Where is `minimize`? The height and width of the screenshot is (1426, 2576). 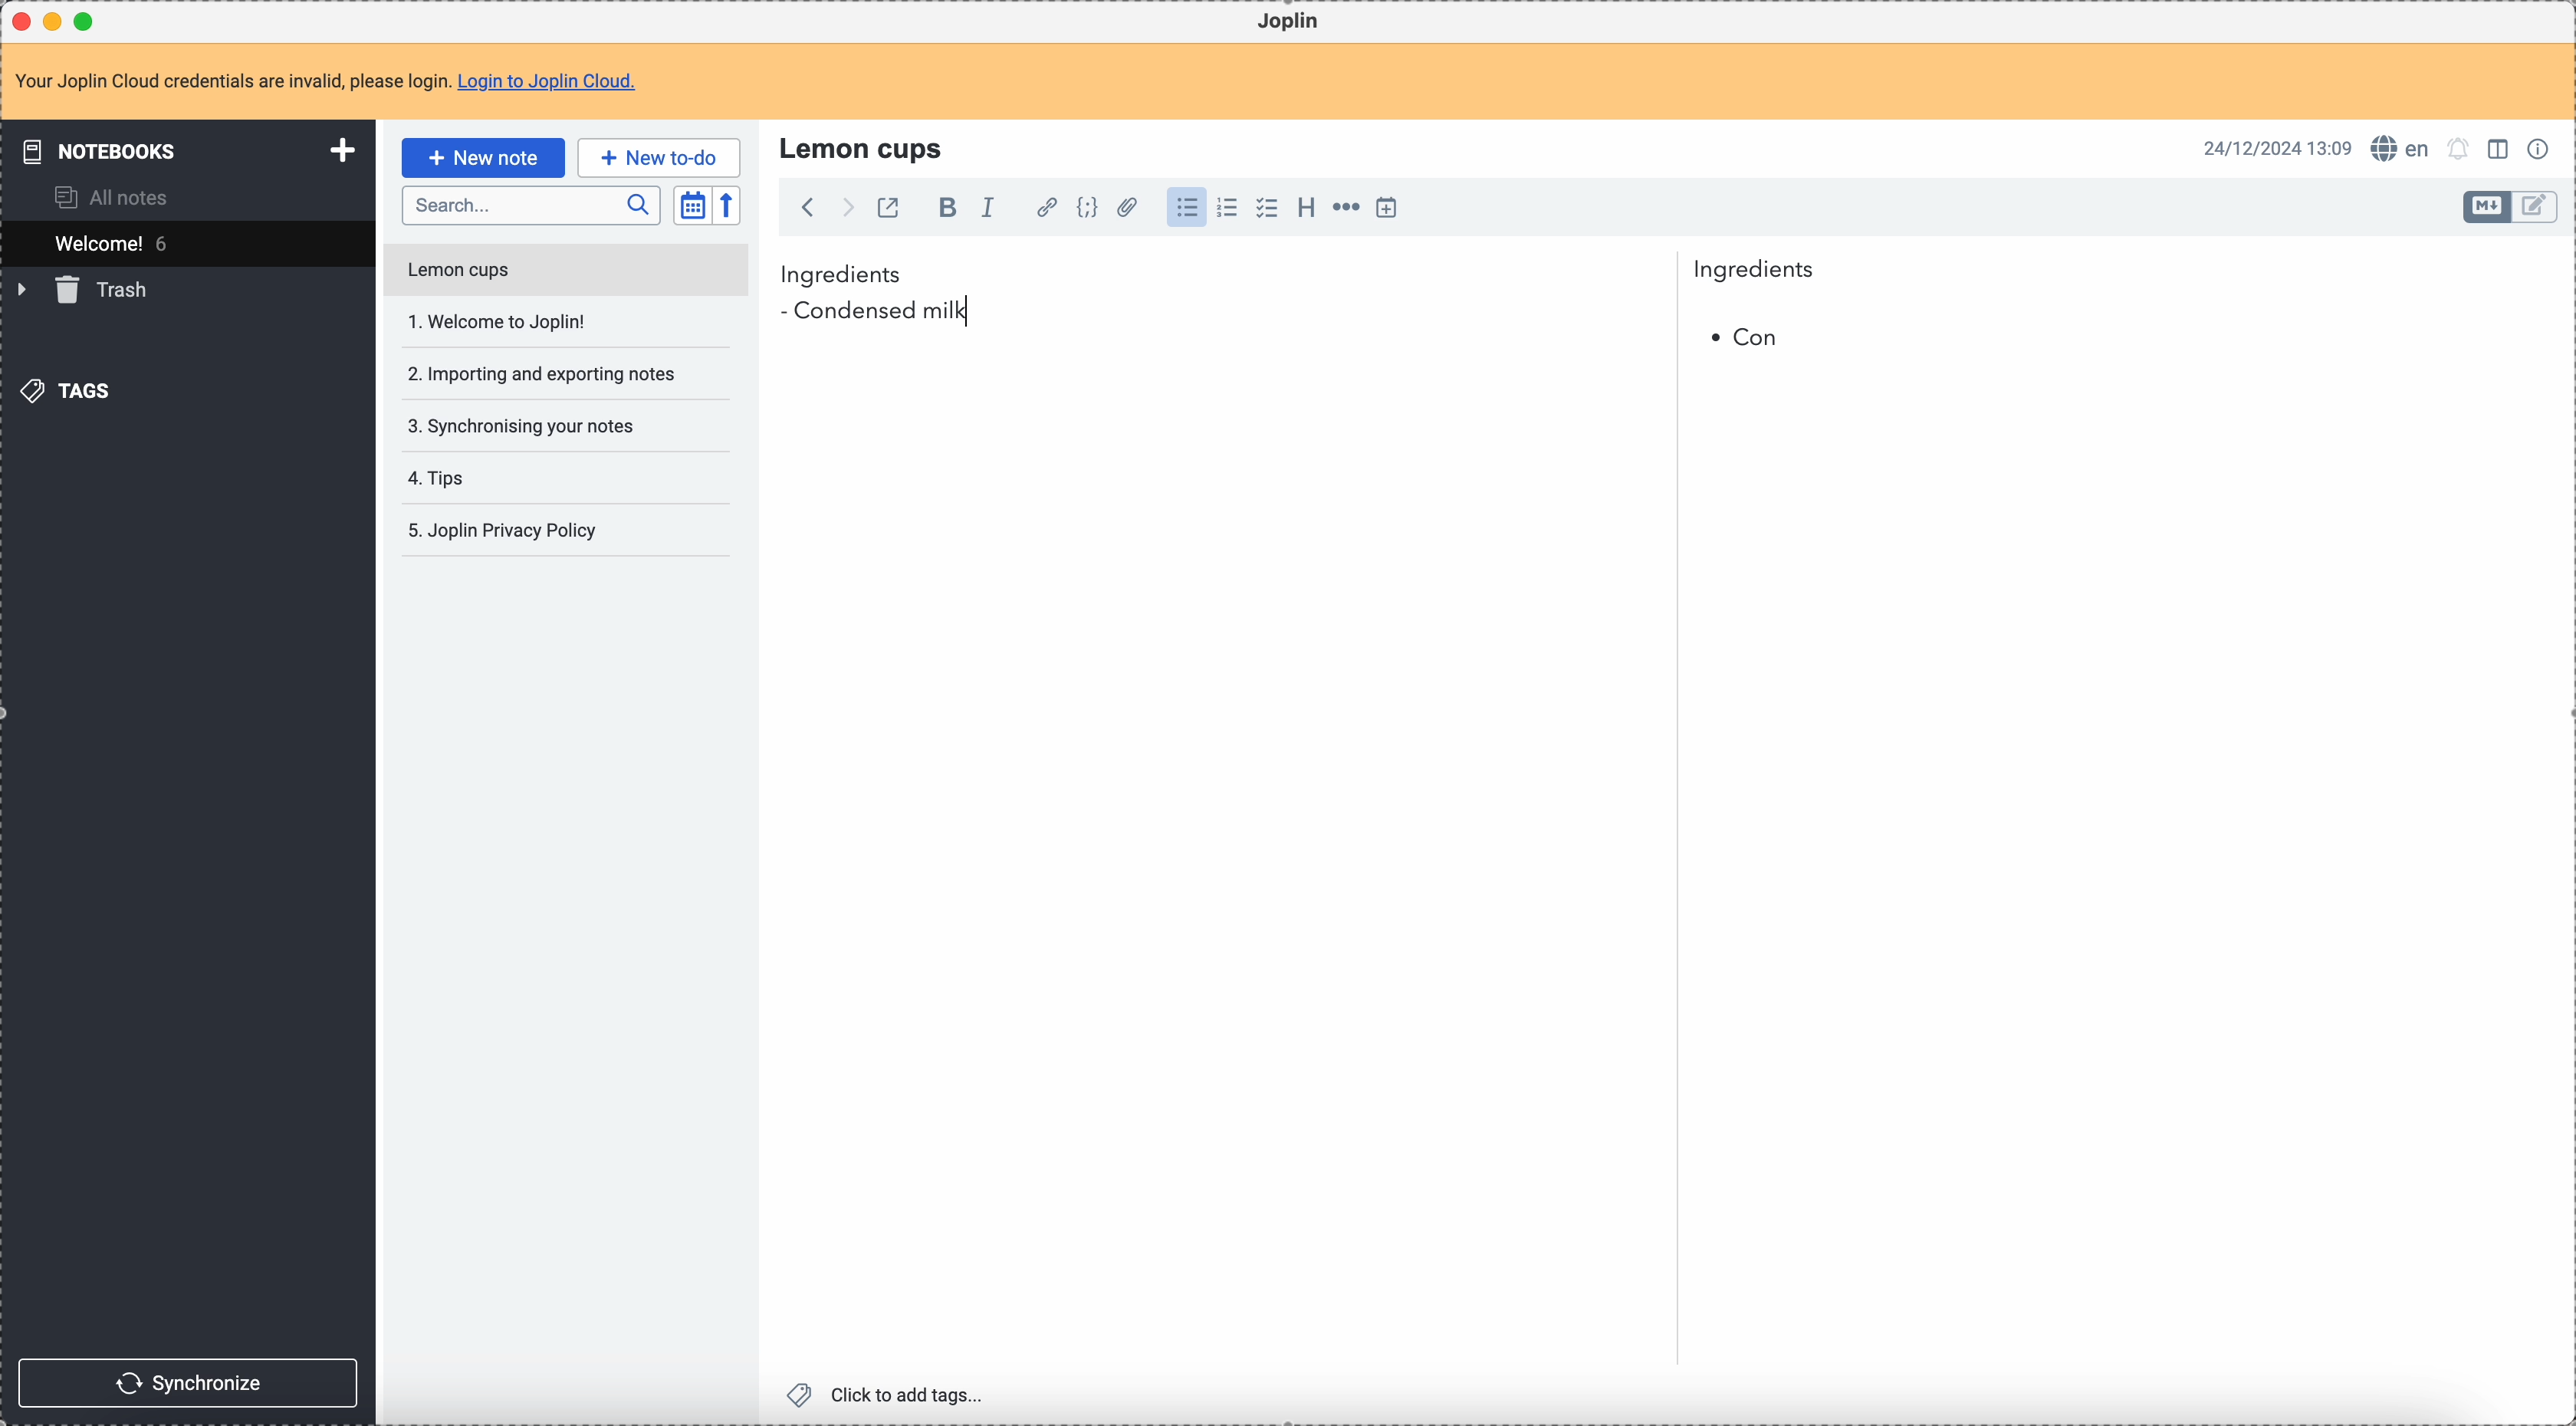
minimize is located at coordinates (57, 23).